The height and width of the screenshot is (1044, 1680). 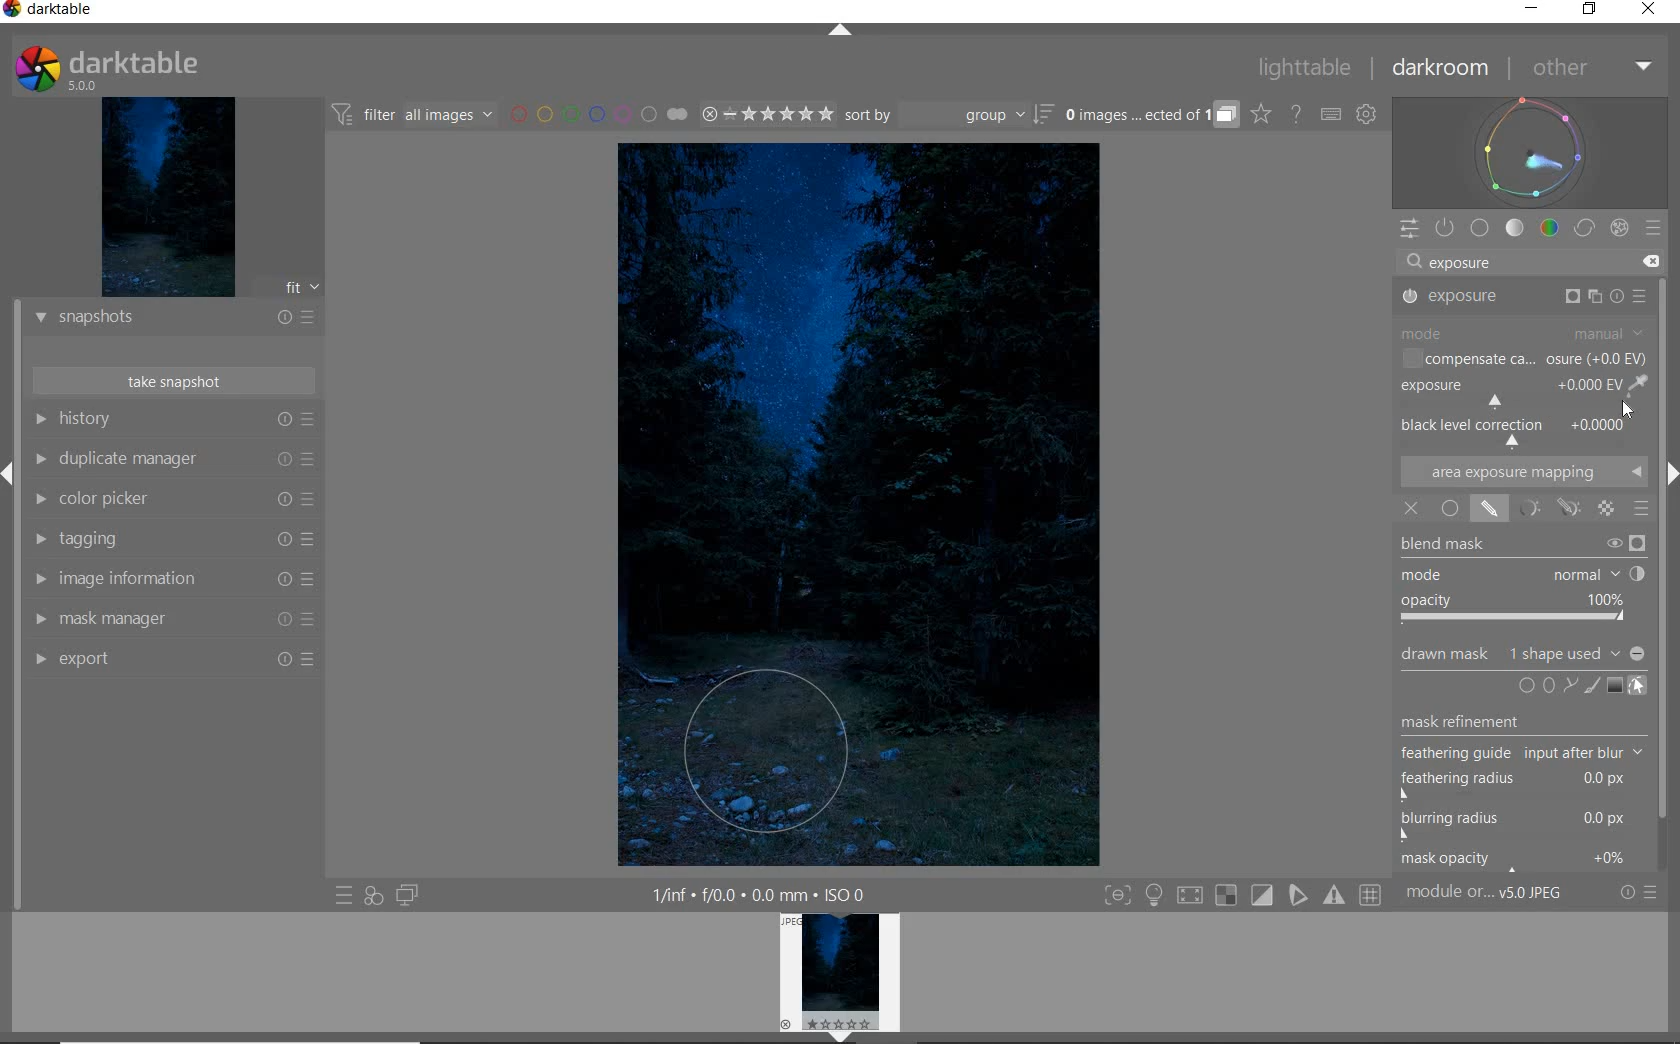 What do you see at coordinates (1642, 509) in the screenshot?
I see `BLENDING OPTIONS` at bounding box center [1642, 509].